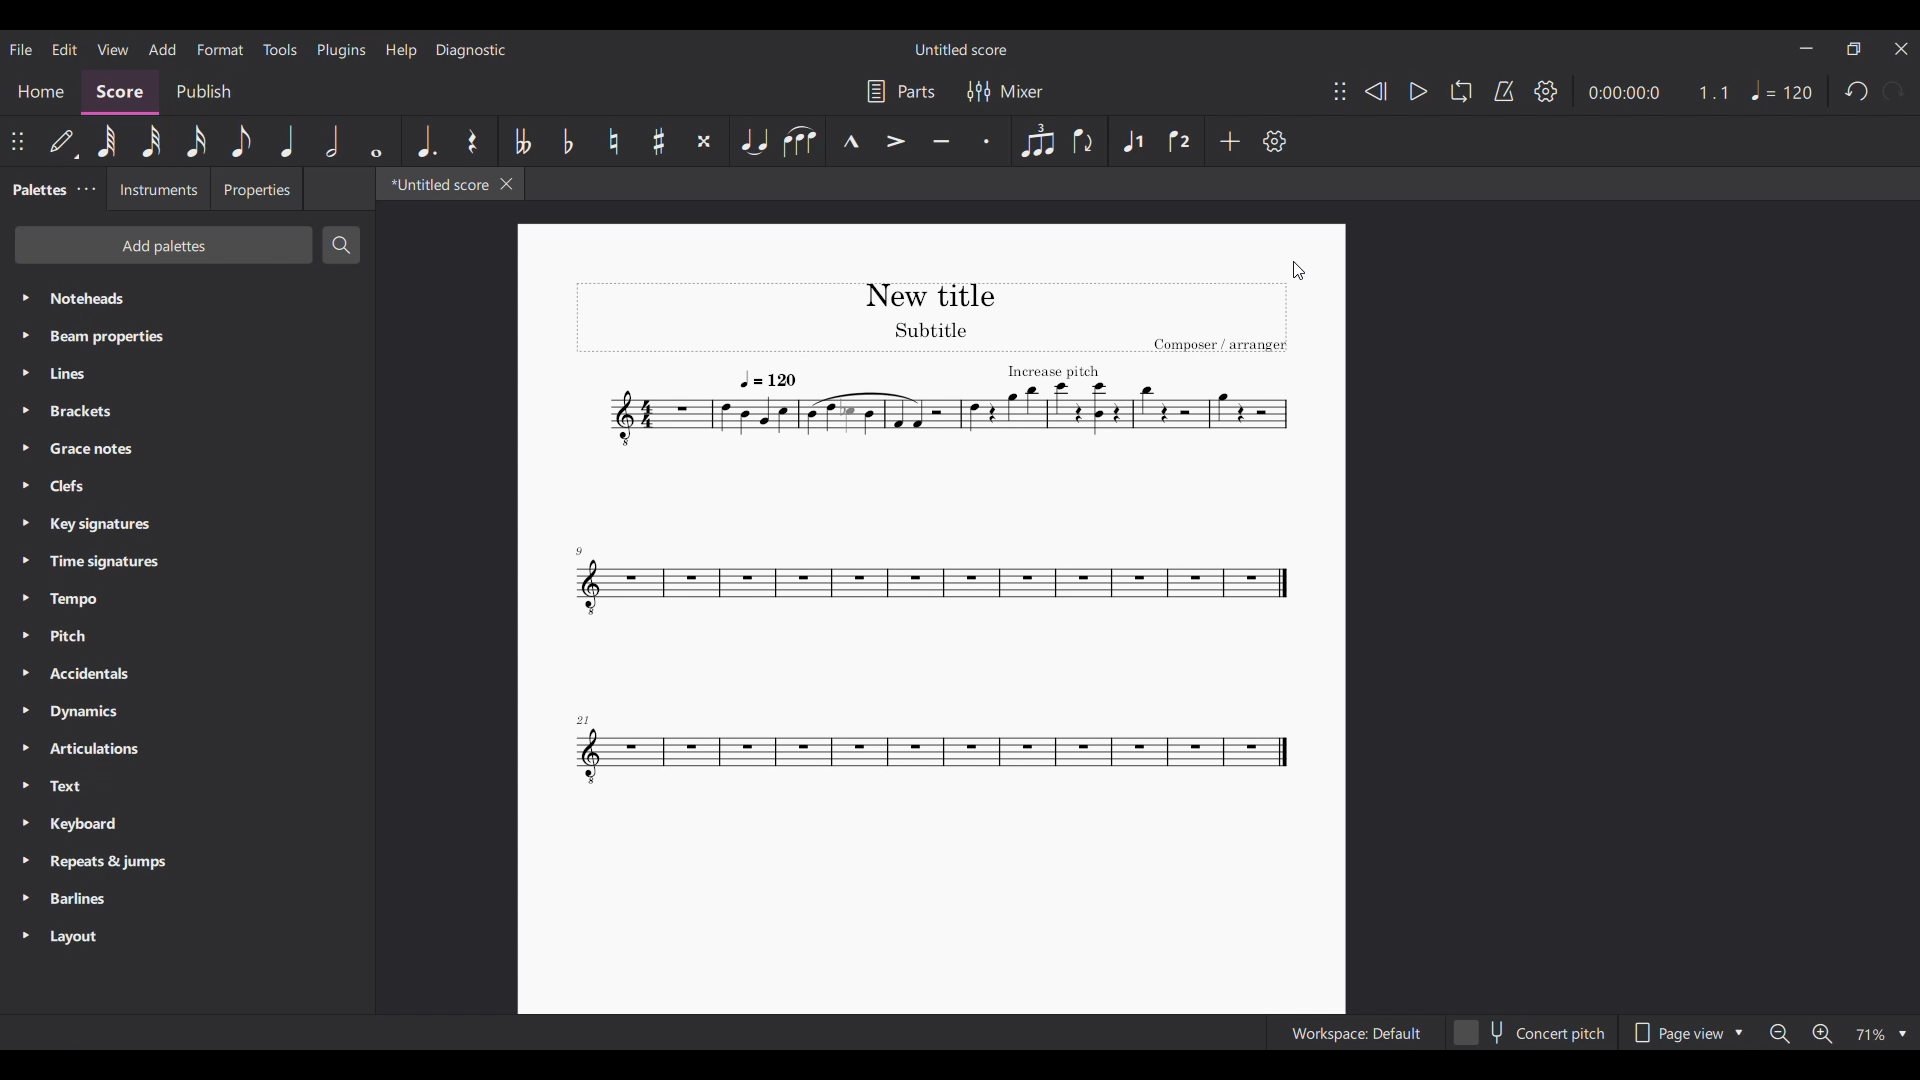  I want to click on Palette settings, so click(86, 189).